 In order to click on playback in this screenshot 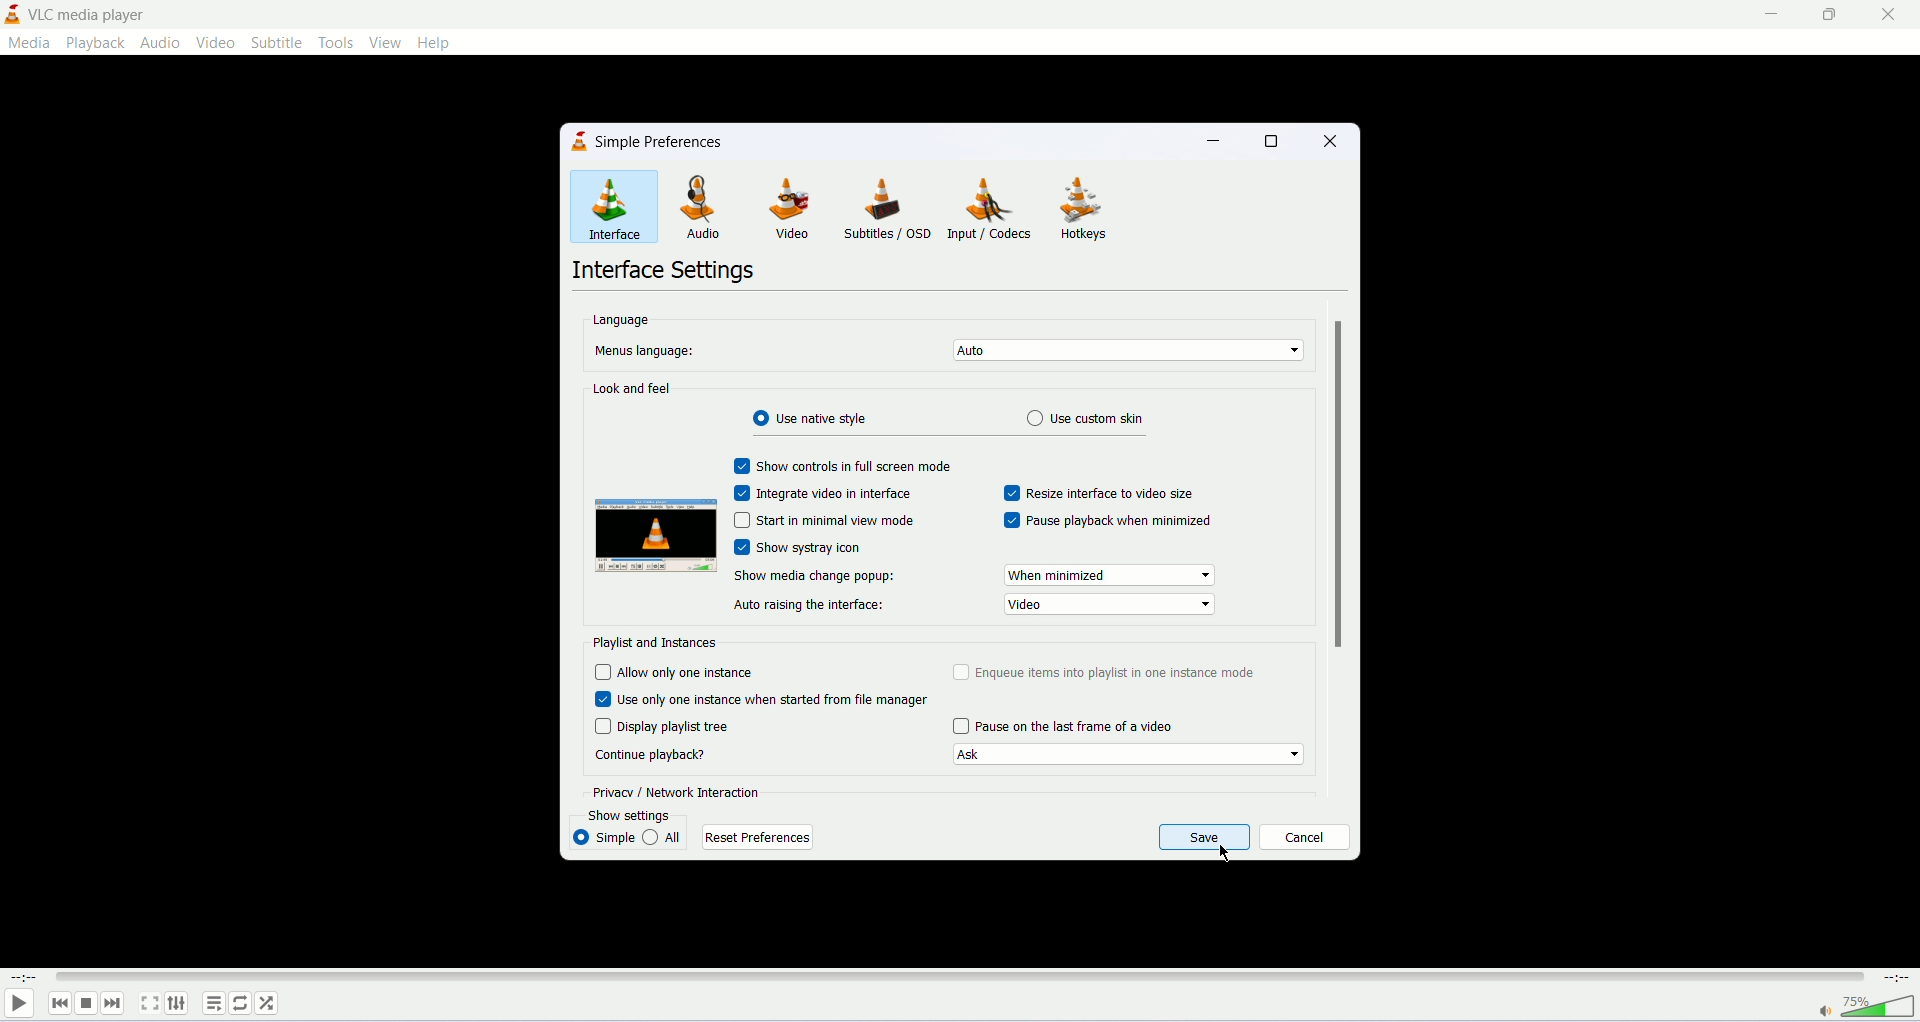, I will do `click(99, 43)`.